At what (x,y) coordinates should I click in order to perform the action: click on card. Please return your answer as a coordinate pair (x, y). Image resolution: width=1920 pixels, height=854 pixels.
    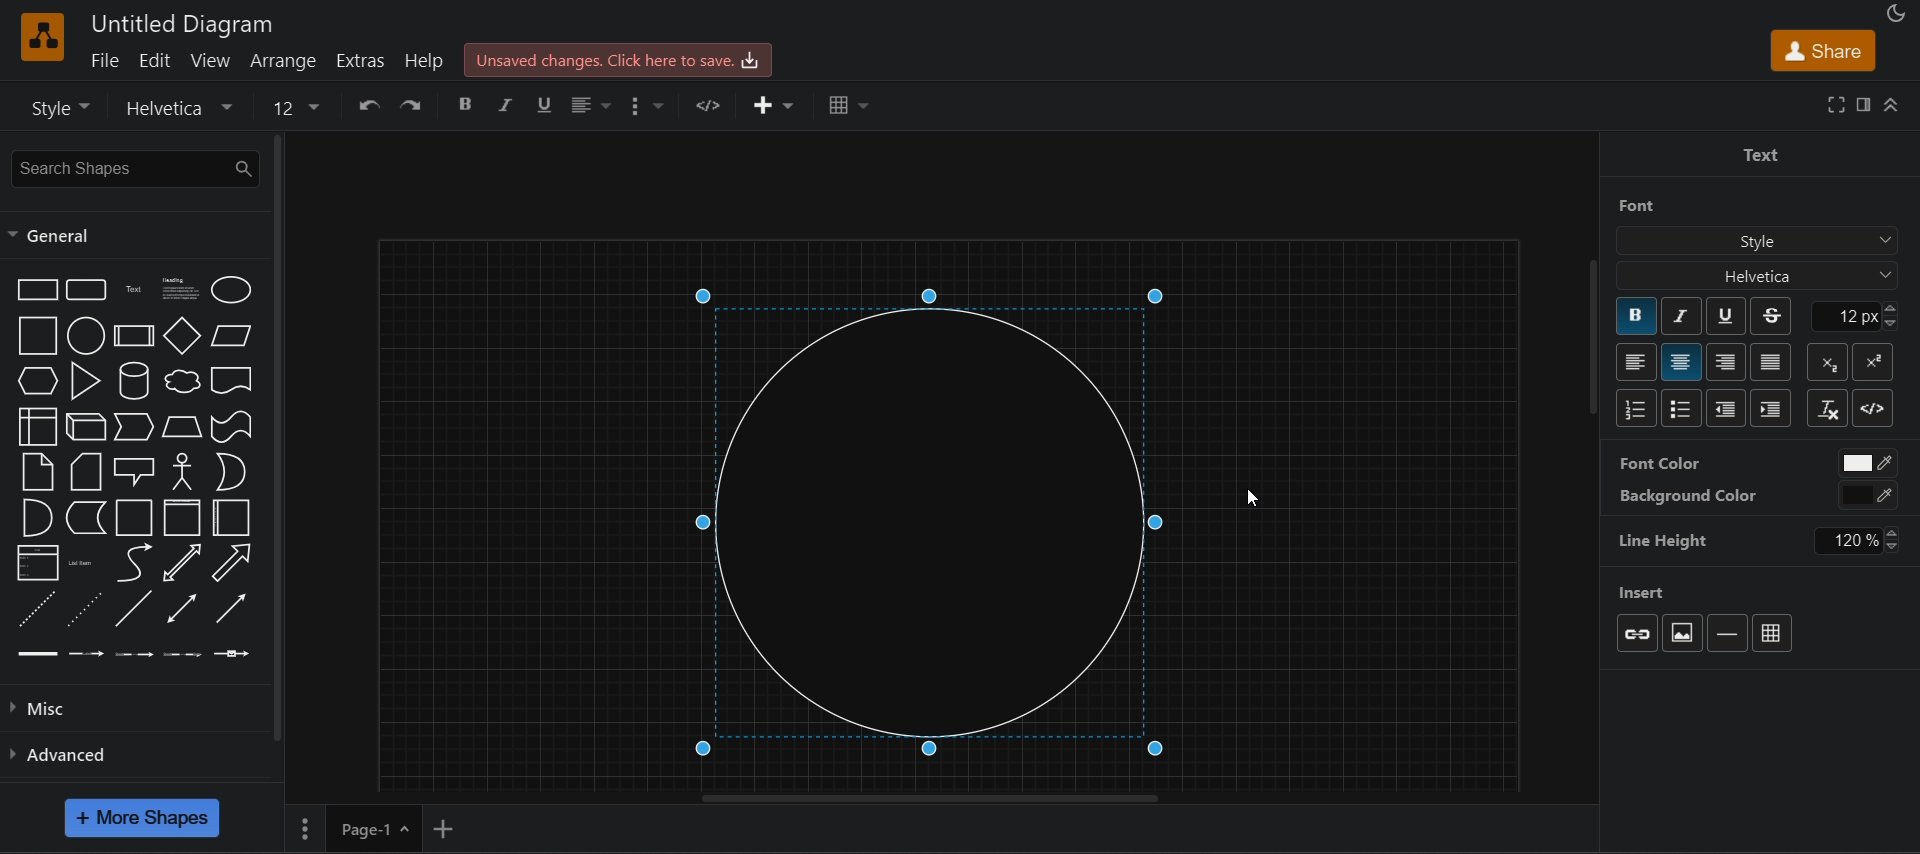
    Looking at the image, I should click on (85, 473).